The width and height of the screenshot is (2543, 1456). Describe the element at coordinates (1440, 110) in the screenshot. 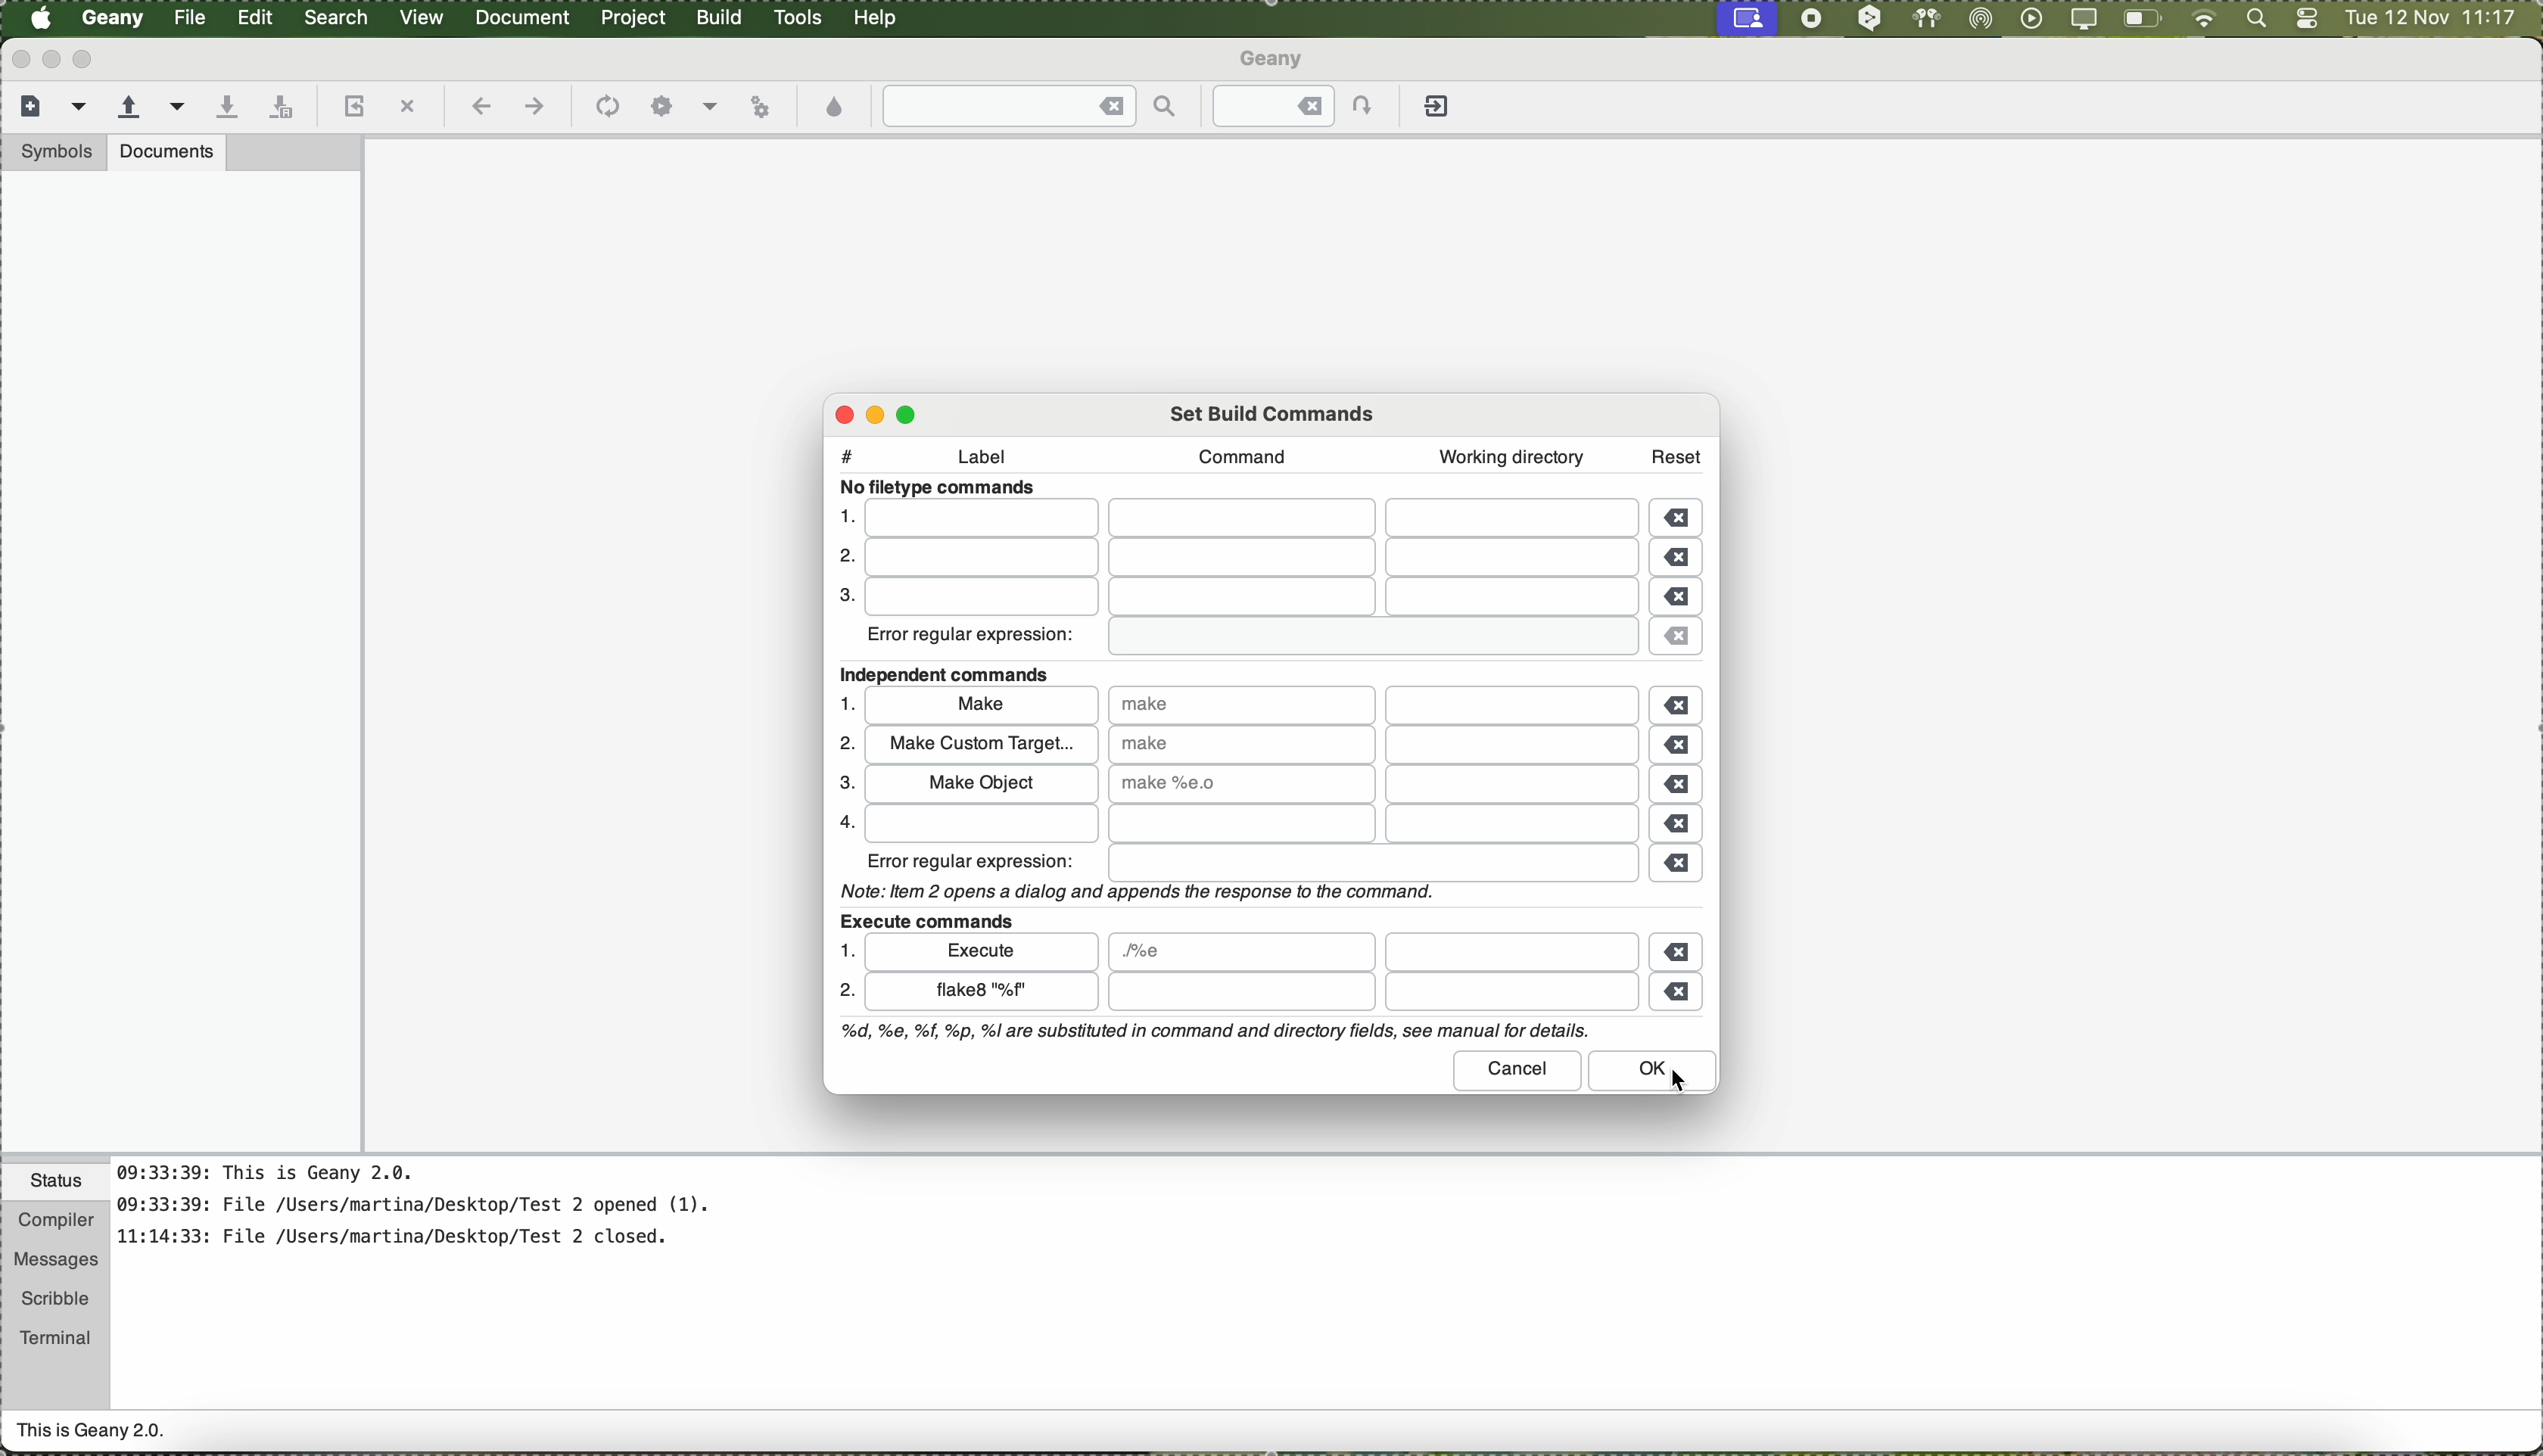

I see `quit Geany` at that location.